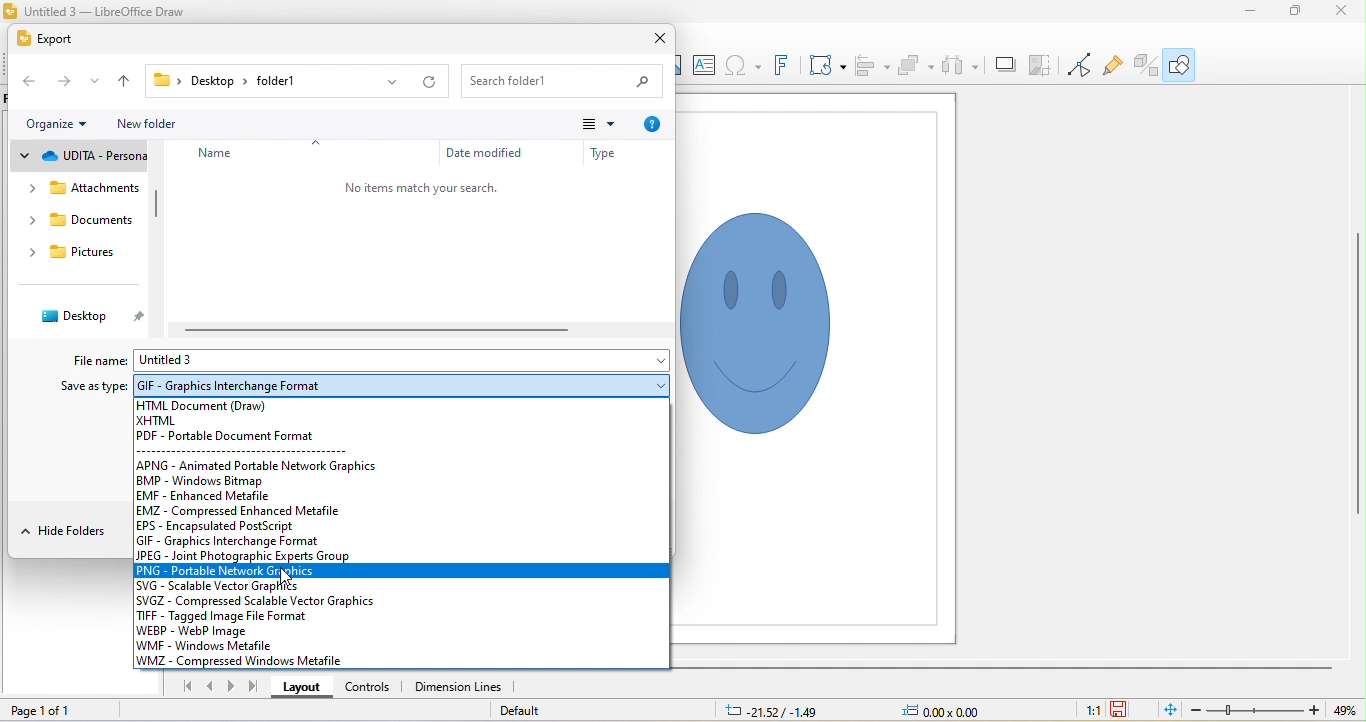  I want to click on toggle extrusion, so click(1144, 67).